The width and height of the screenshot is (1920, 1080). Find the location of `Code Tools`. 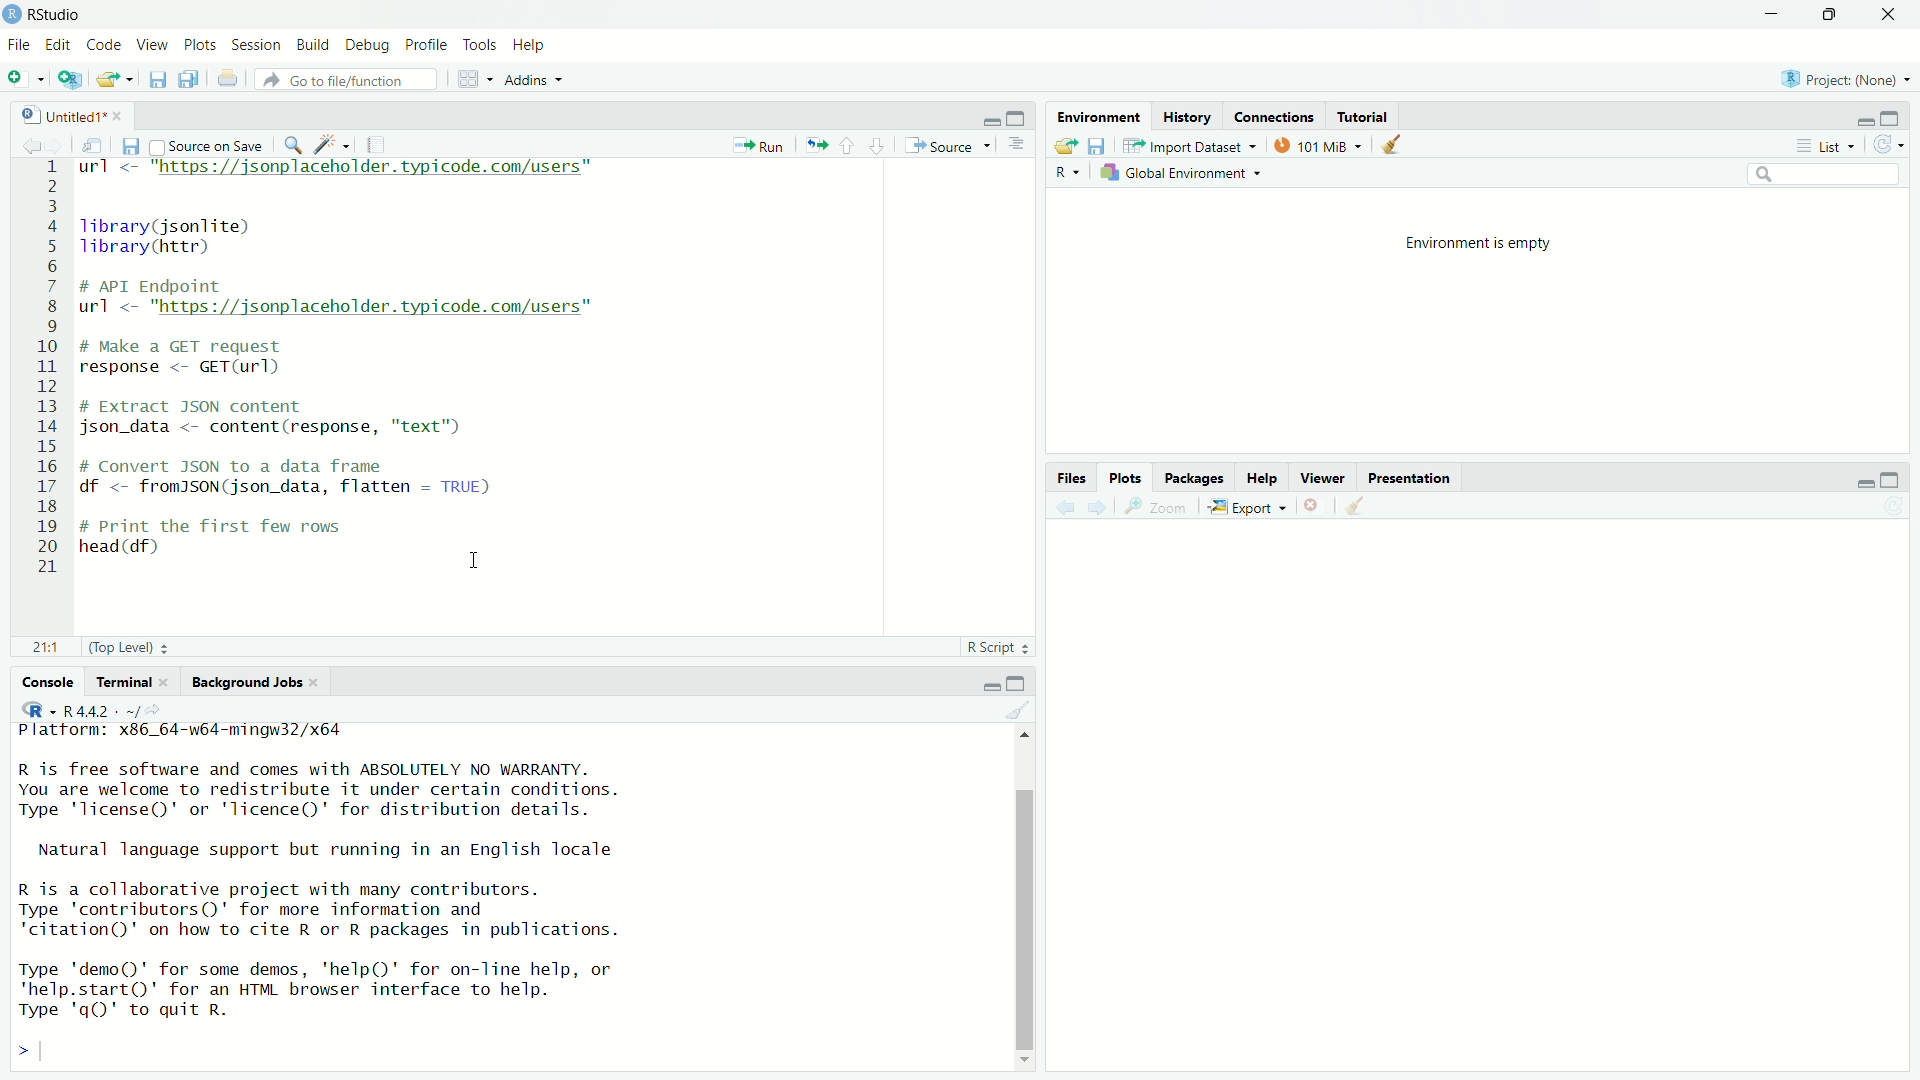

Code Tools is located at coordinates (332, 145).